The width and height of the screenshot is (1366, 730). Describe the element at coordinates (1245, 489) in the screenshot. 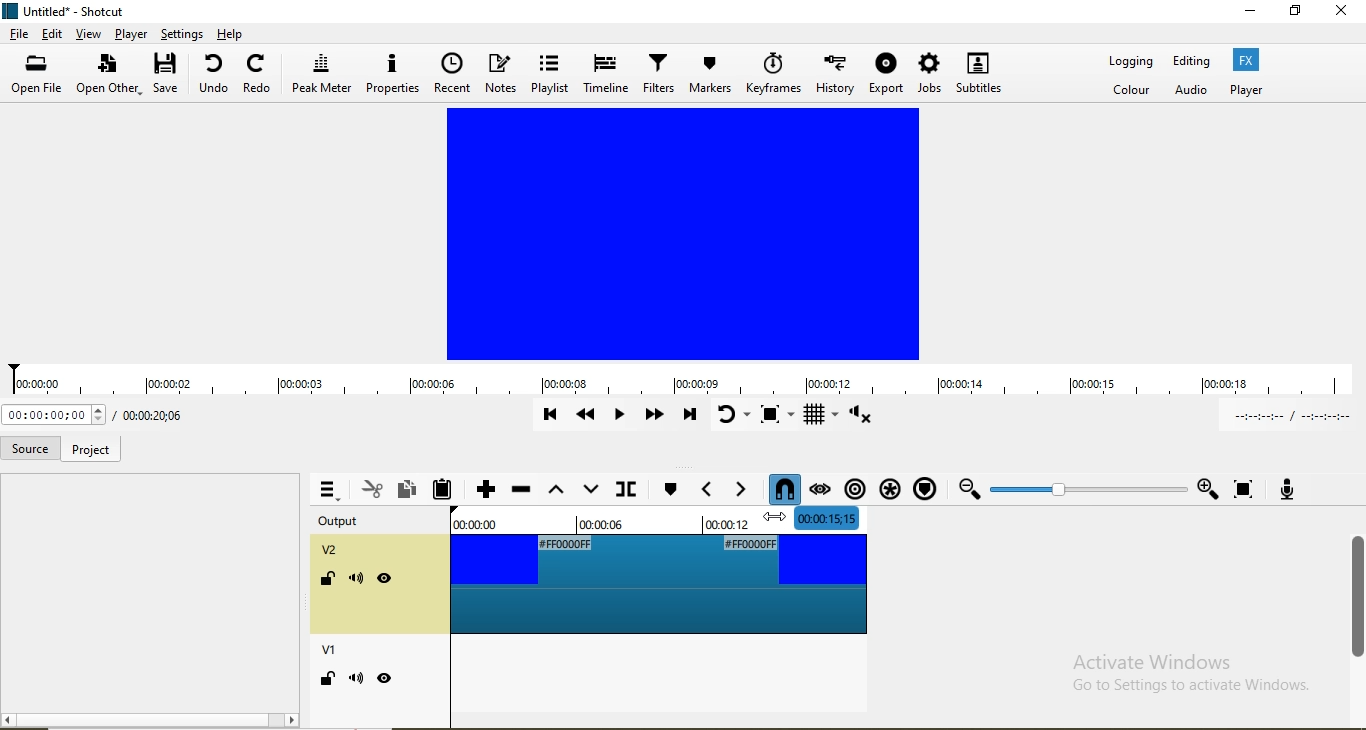

I see `Zoom timeline to fit` at that location.